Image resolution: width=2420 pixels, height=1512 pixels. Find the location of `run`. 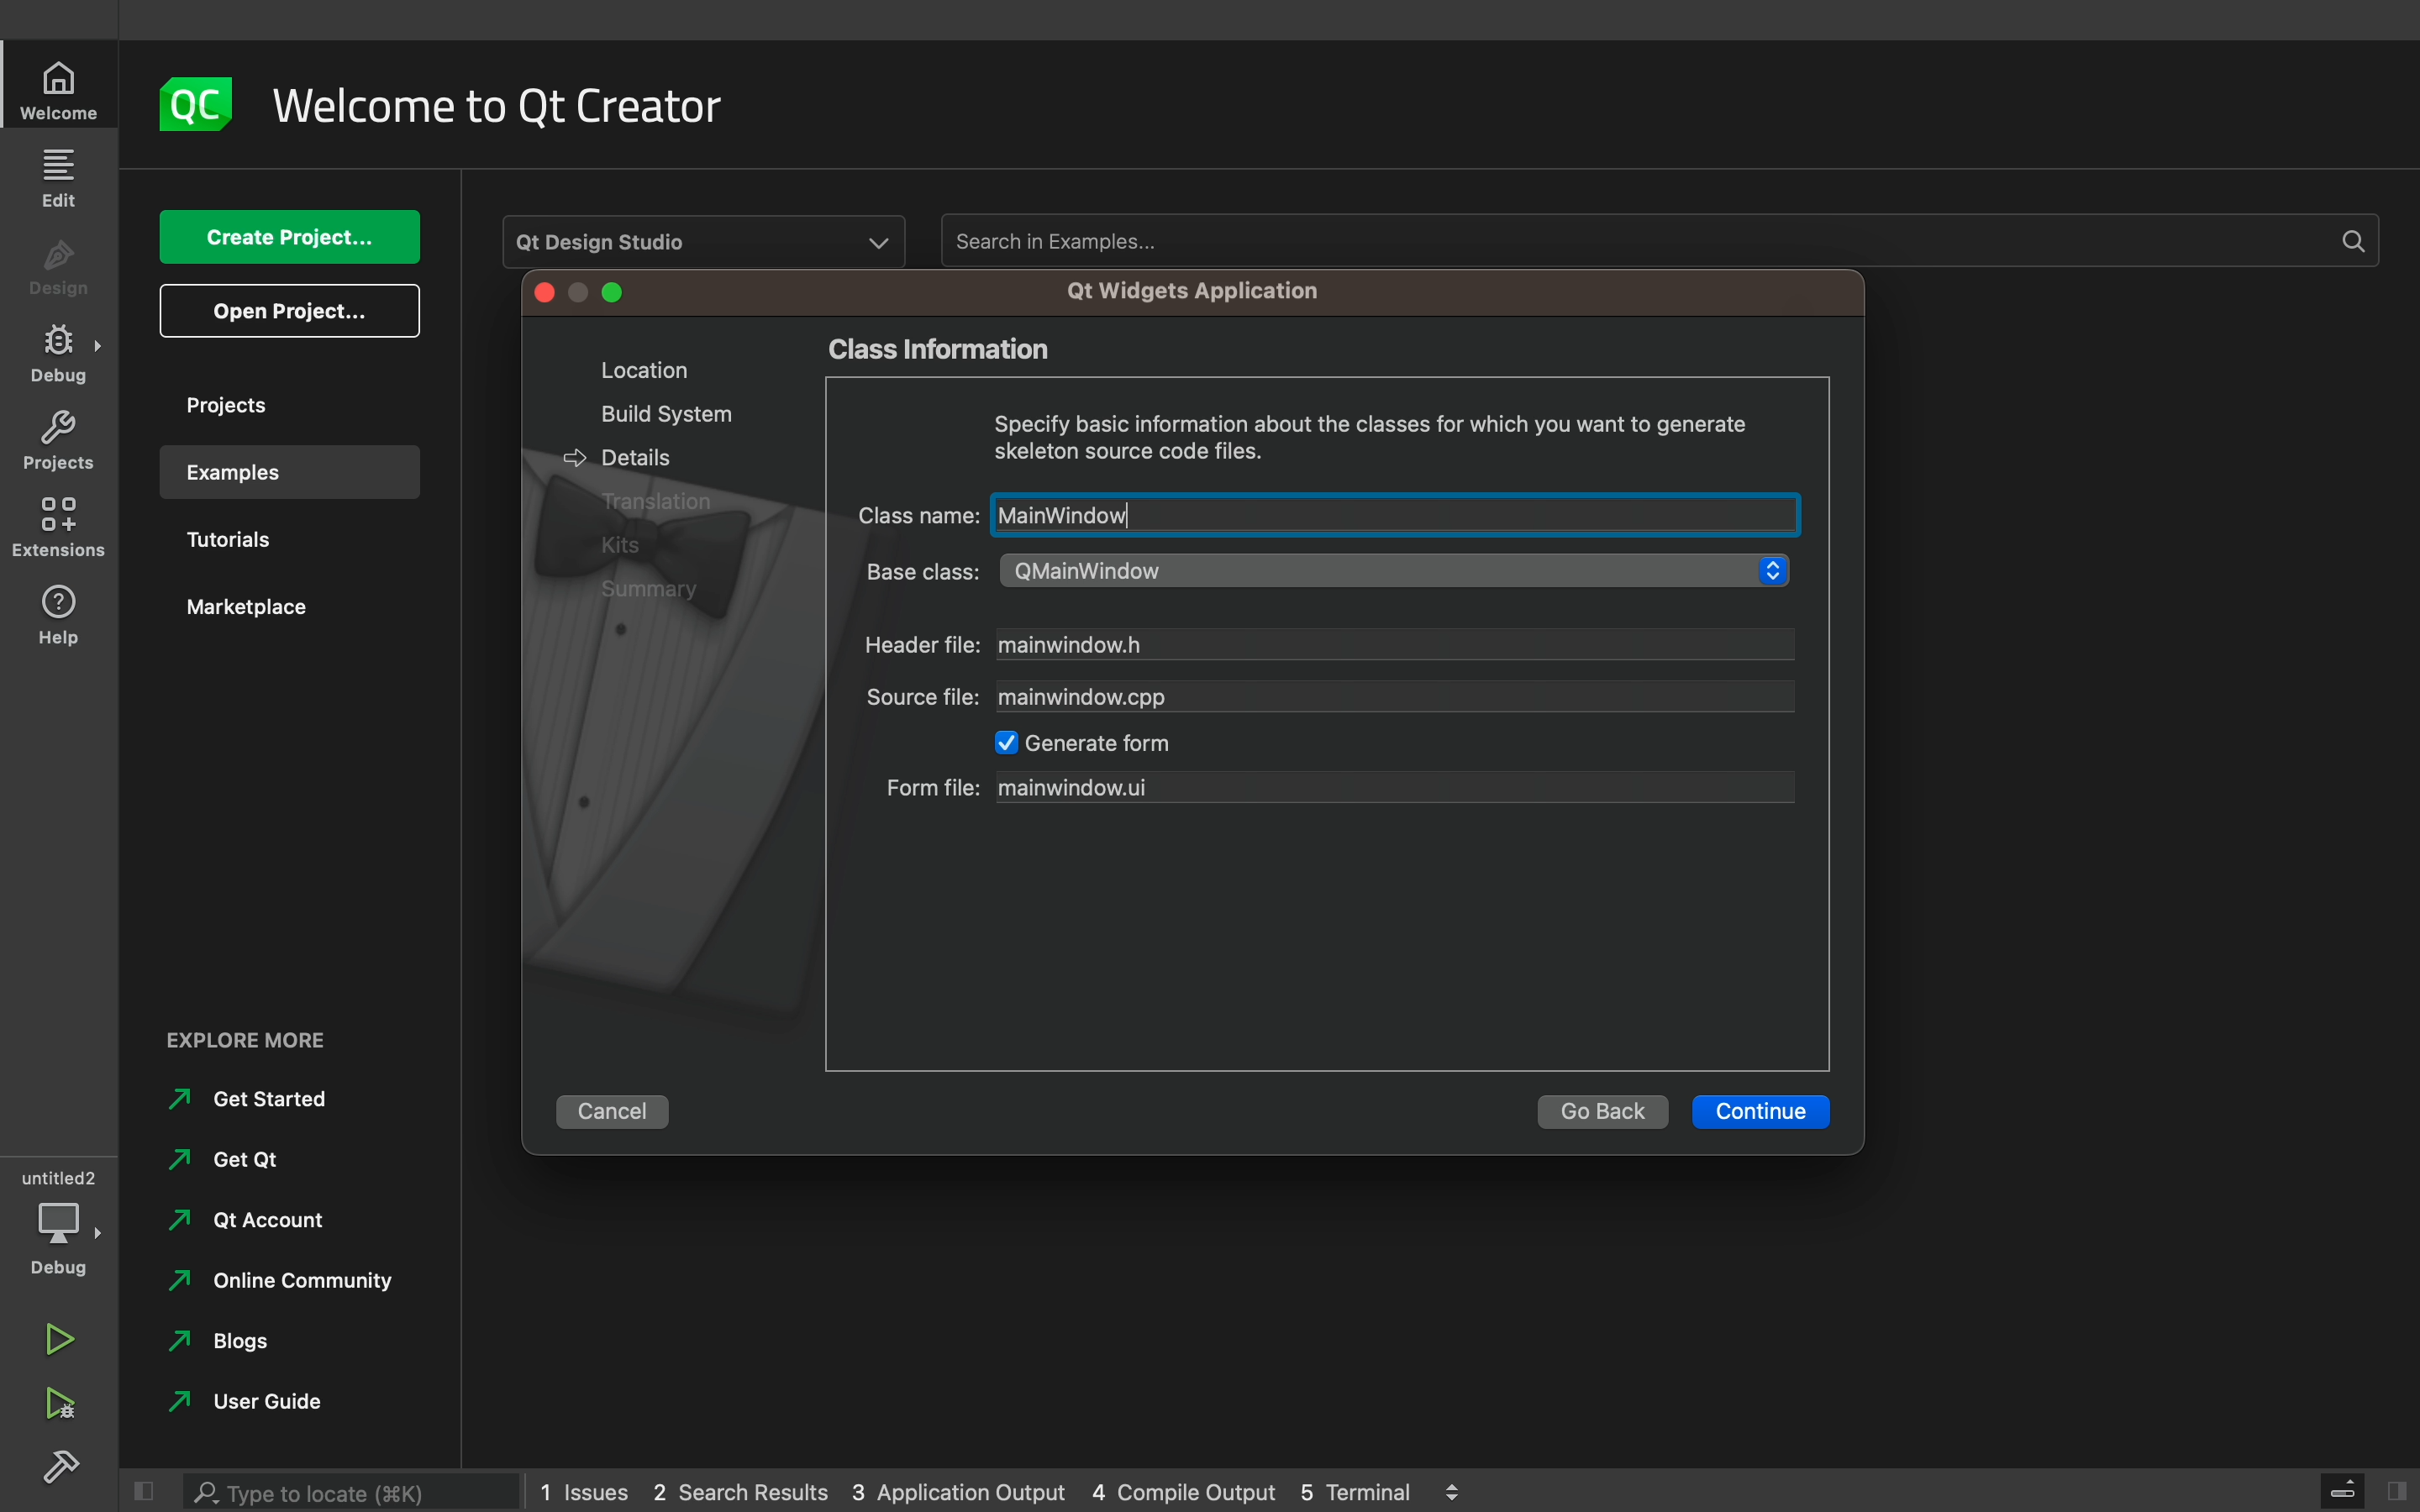

run is located at coordinates (60, 1331).